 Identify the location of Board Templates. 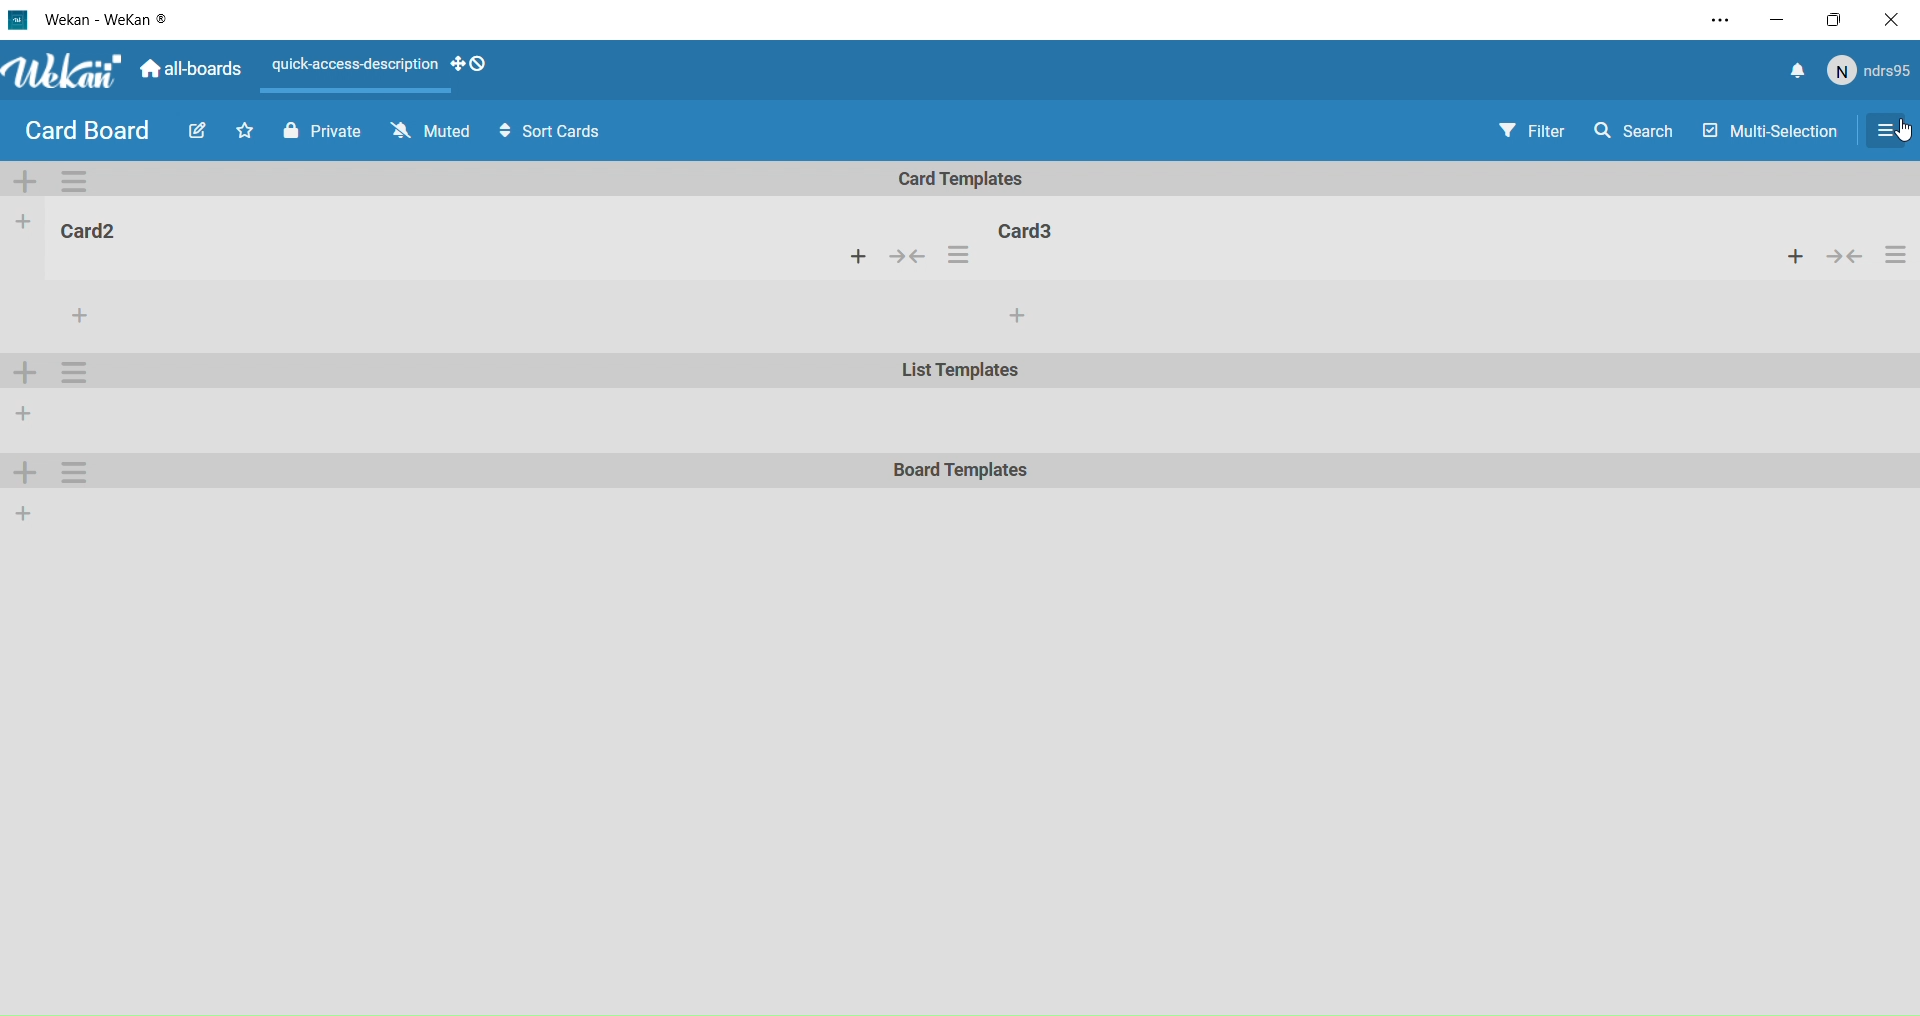
(962, 472).